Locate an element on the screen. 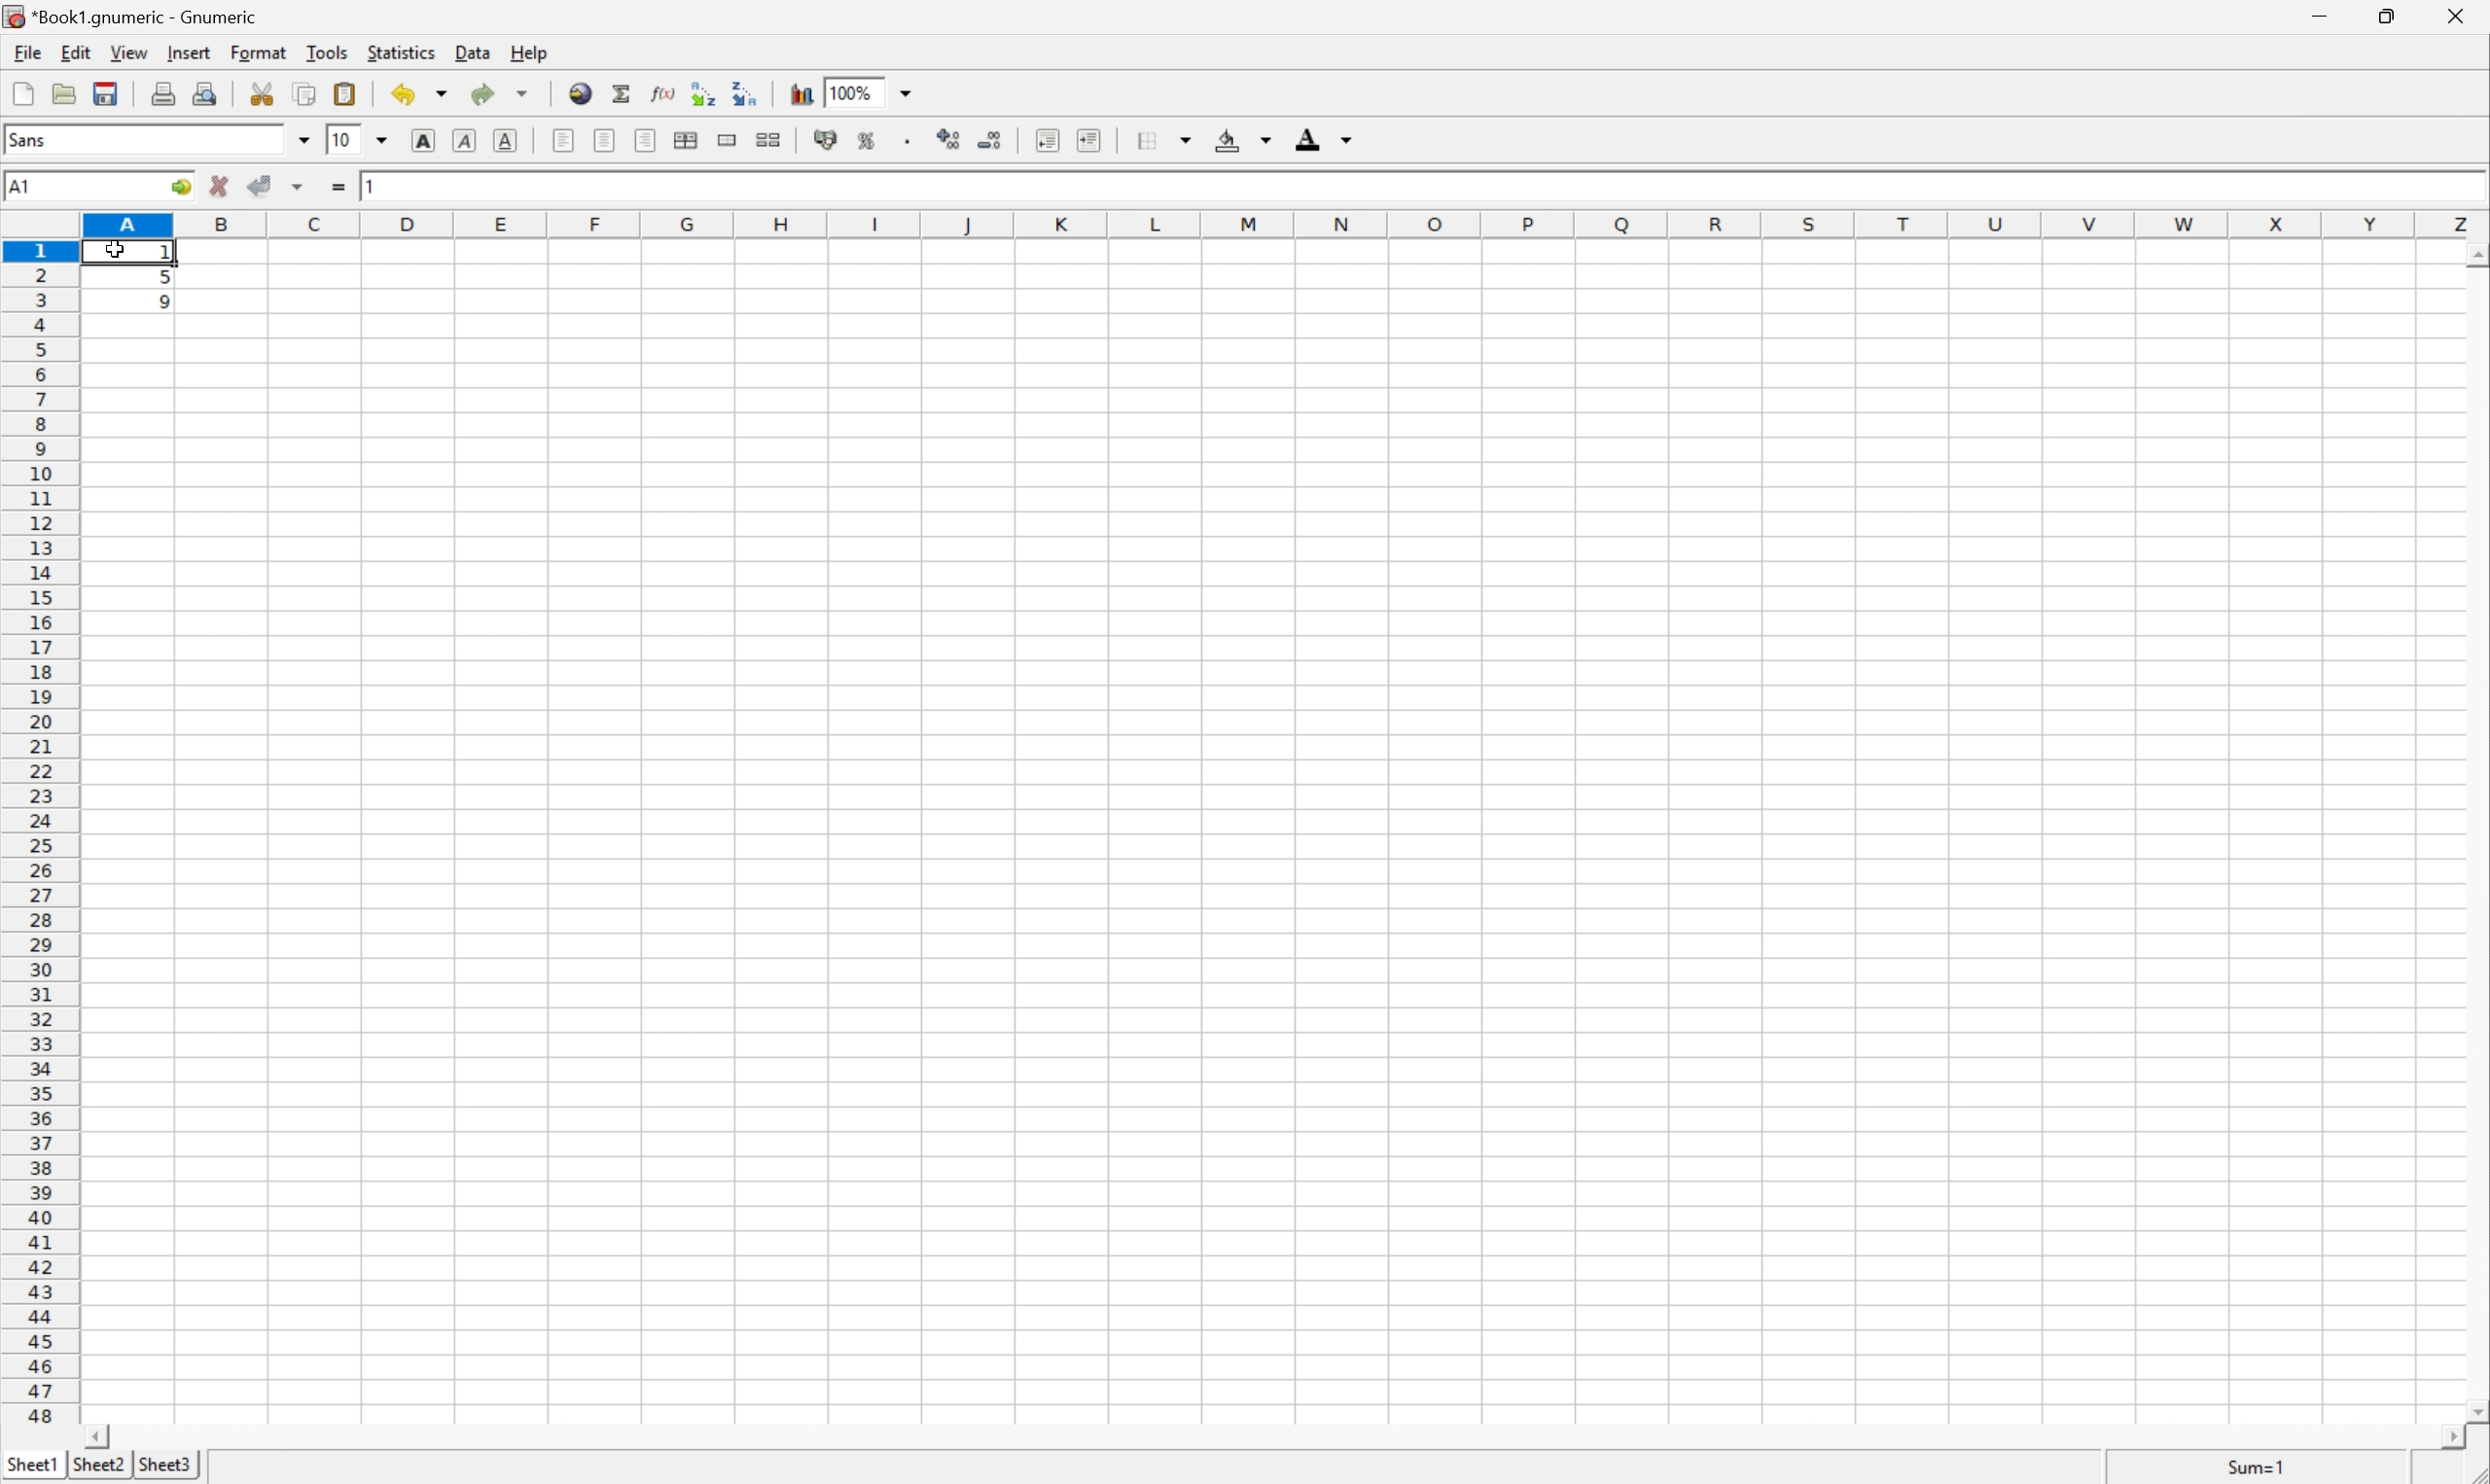  cancel changes is located at coordinates (220, 186).